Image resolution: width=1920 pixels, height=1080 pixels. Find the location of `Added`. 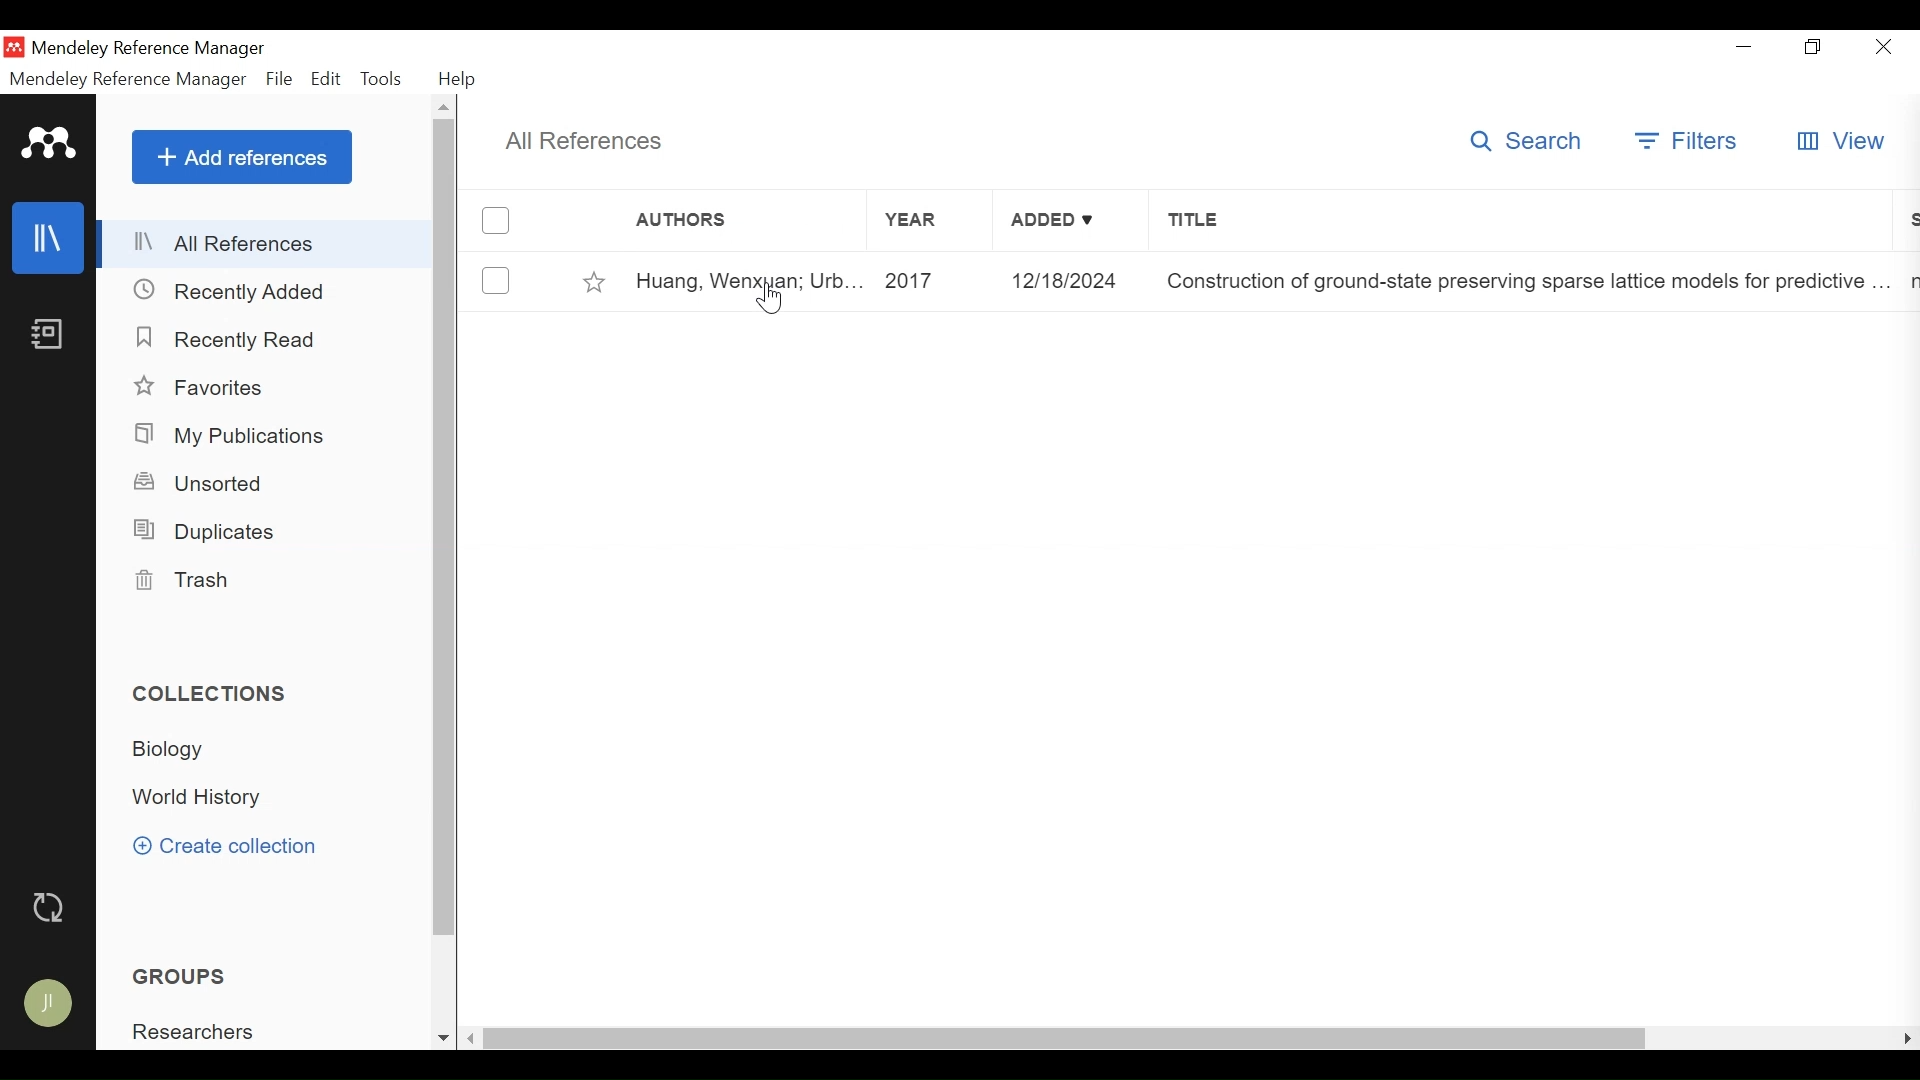

Added is located at coordinates (1070, 220).